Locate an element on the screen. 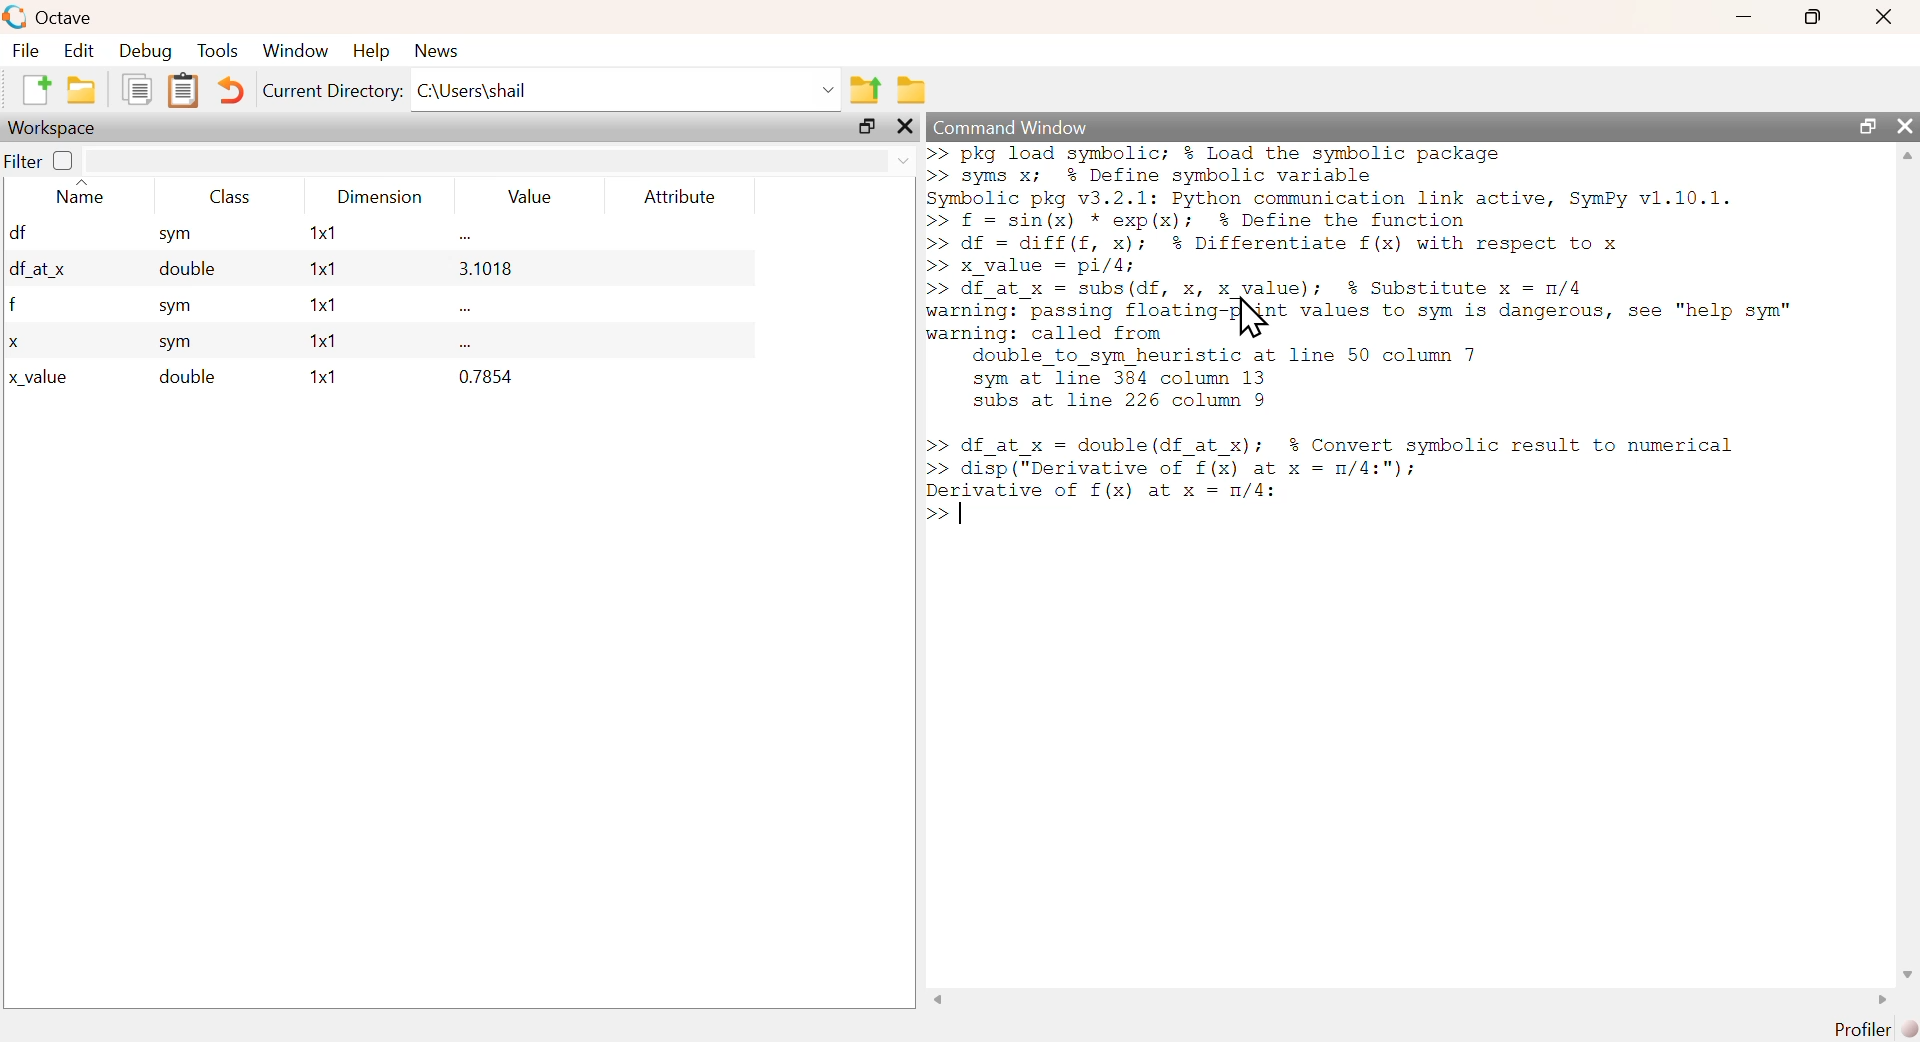 The height and width of the screenshot is (1042, 1920). New Script is located at coordinates (40, 89).